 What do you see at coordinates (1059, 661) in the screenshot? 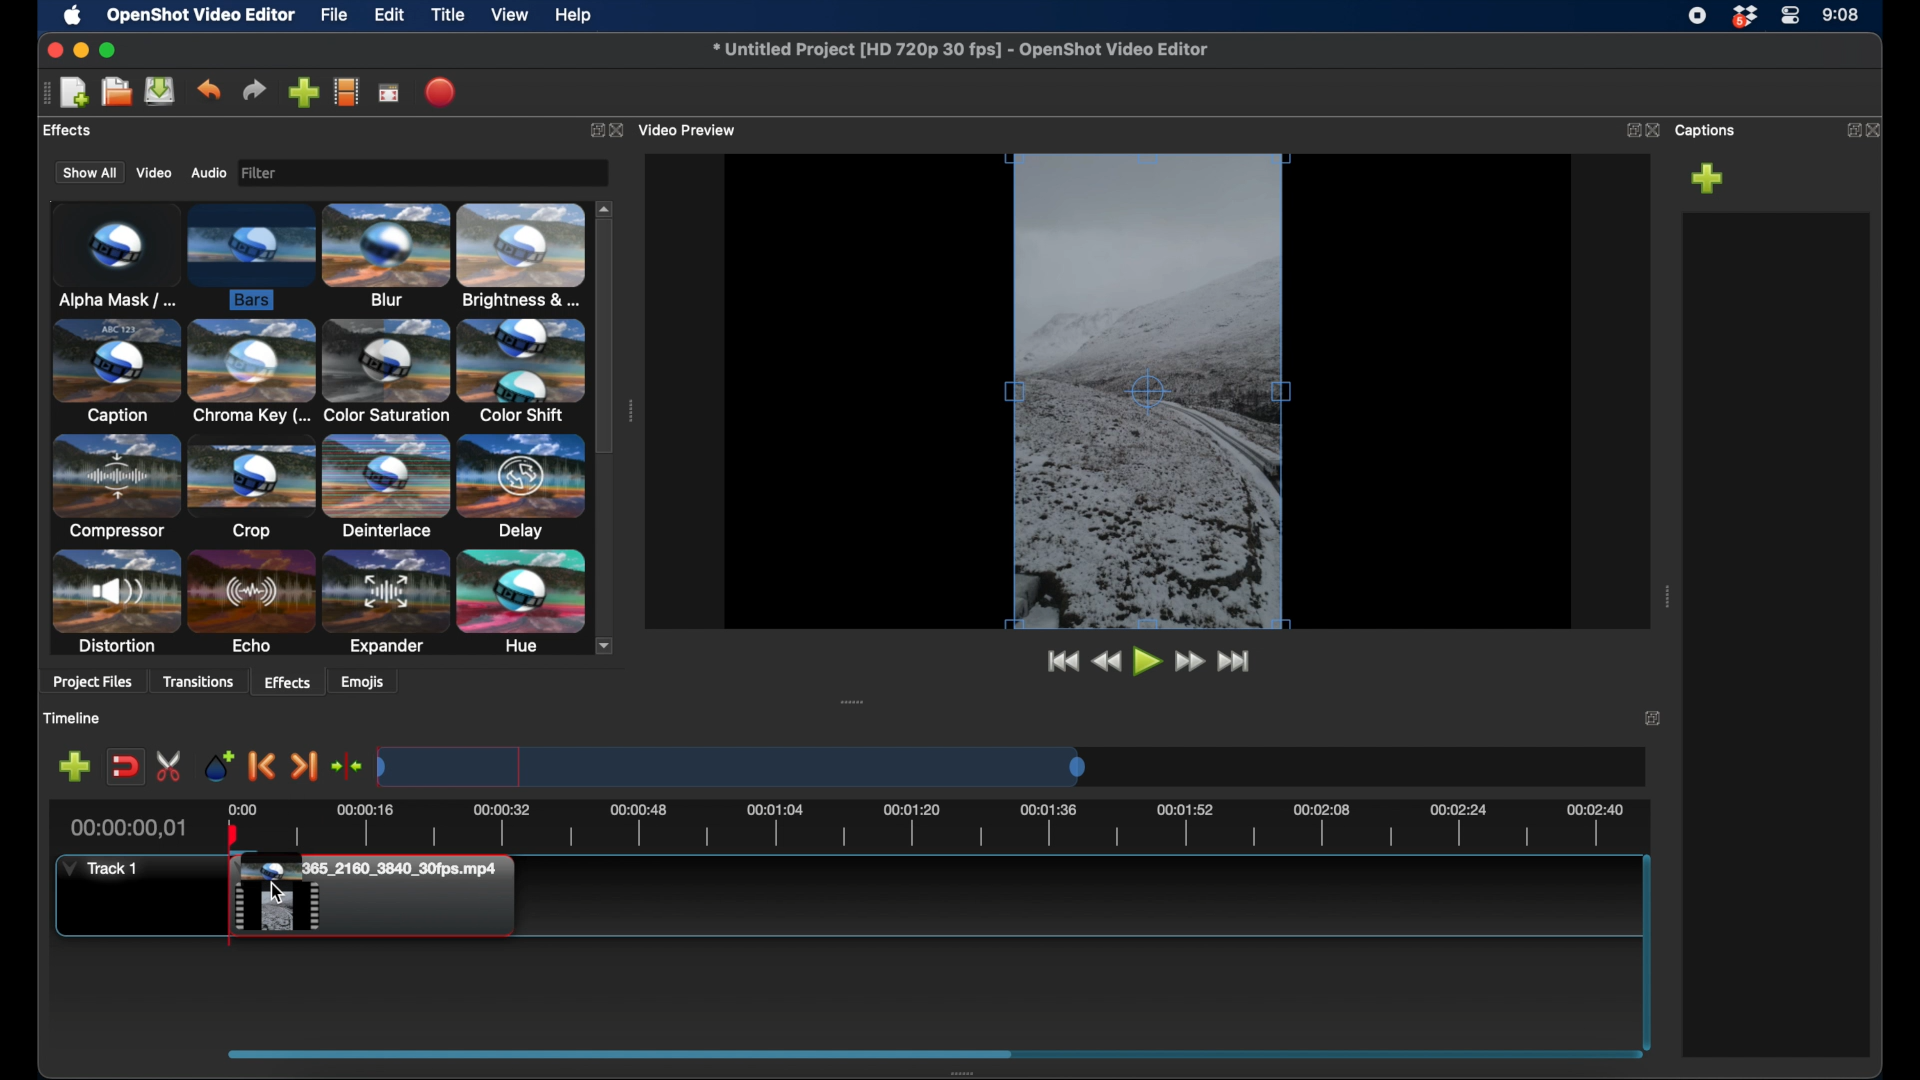
I see `jump to start` at bounding box center [1059, 661].